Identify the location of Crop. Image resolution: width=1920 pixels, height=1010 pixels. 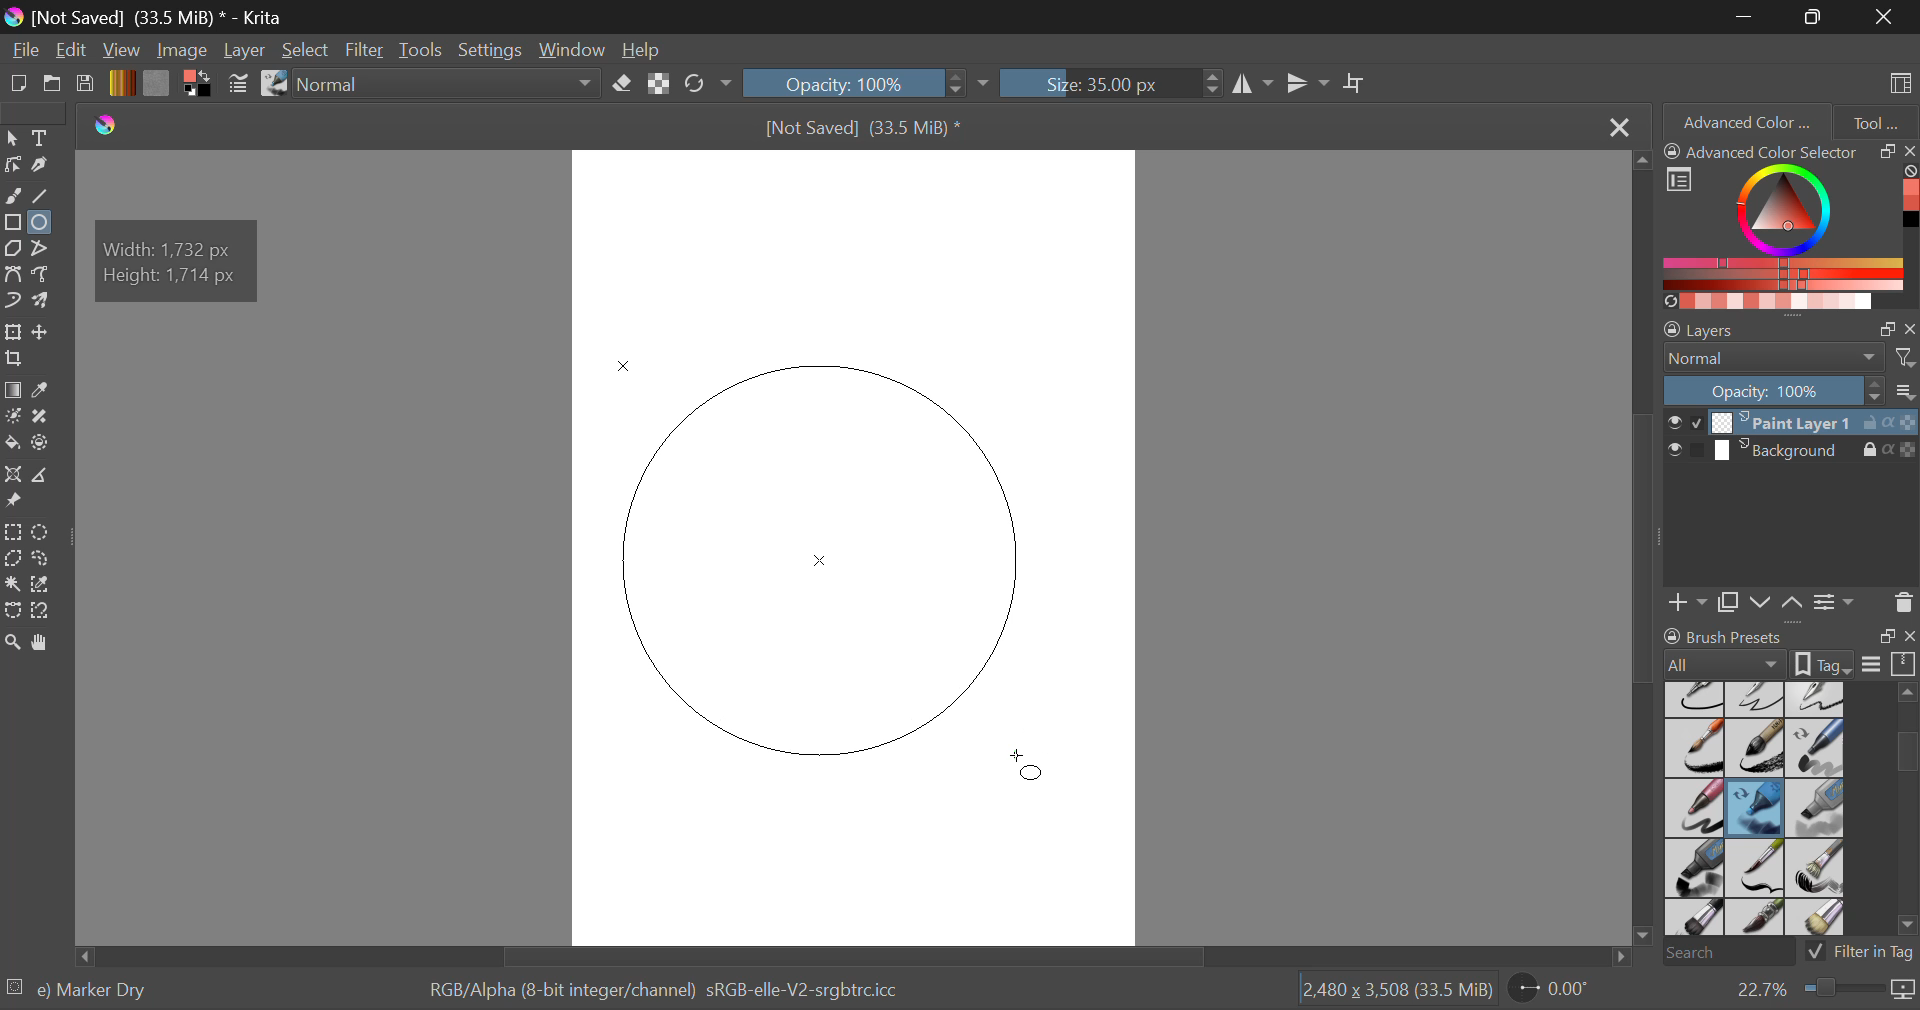
(1357, 84).